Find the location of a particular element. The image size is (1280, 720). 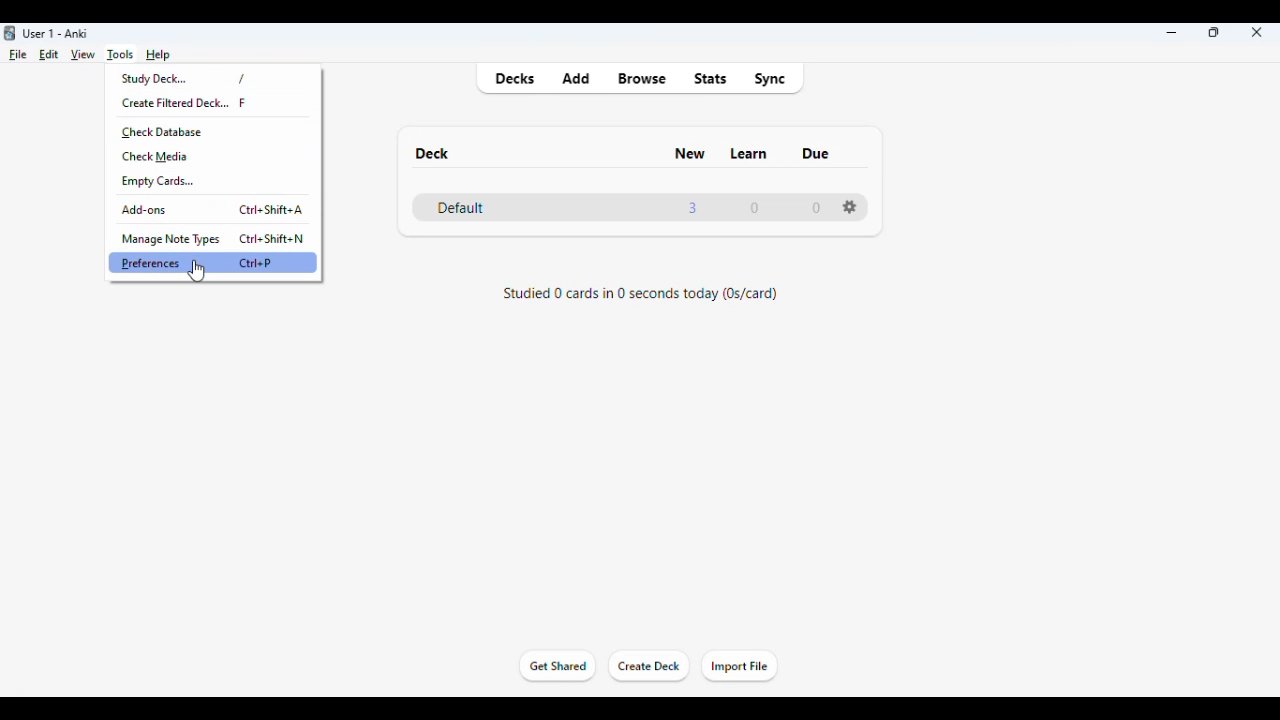

default is located at coordinates (460, 207).